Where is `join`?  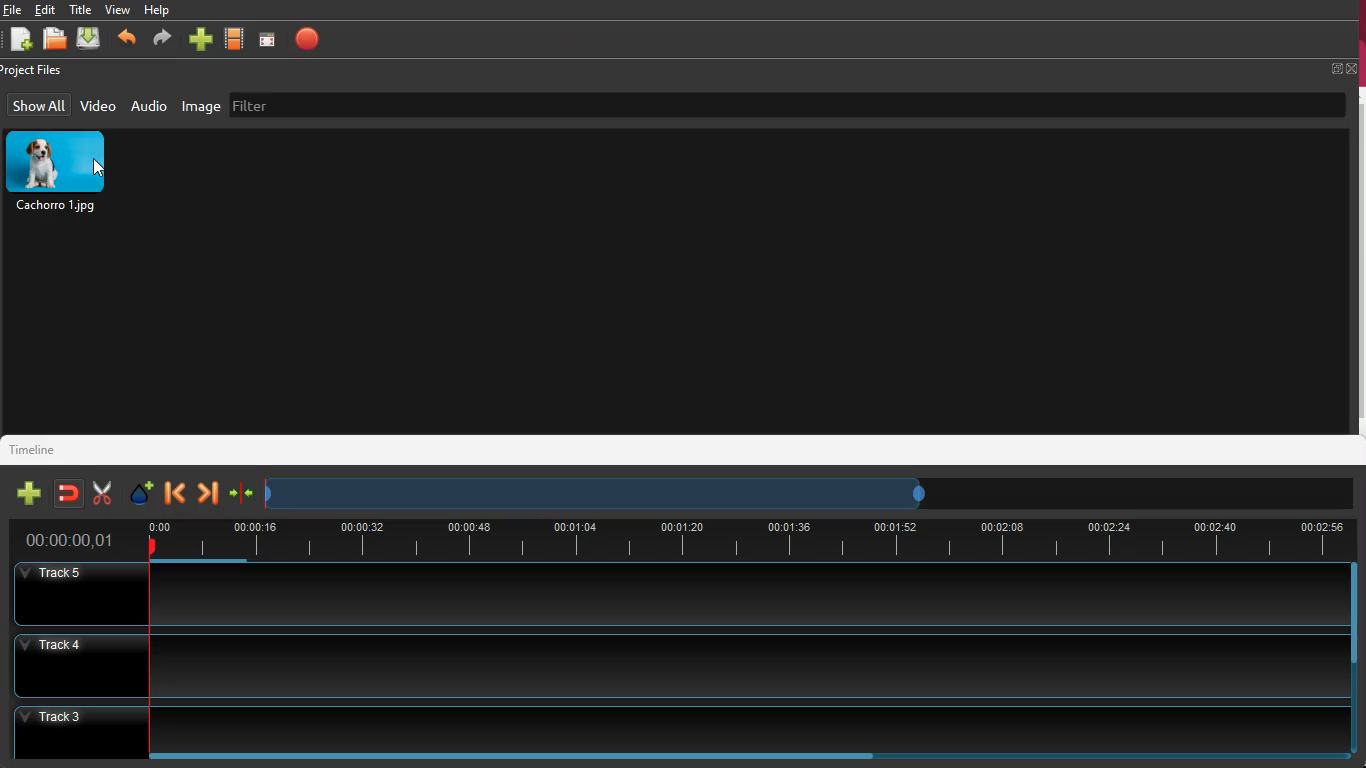 join is located at coordinates (242, 493).